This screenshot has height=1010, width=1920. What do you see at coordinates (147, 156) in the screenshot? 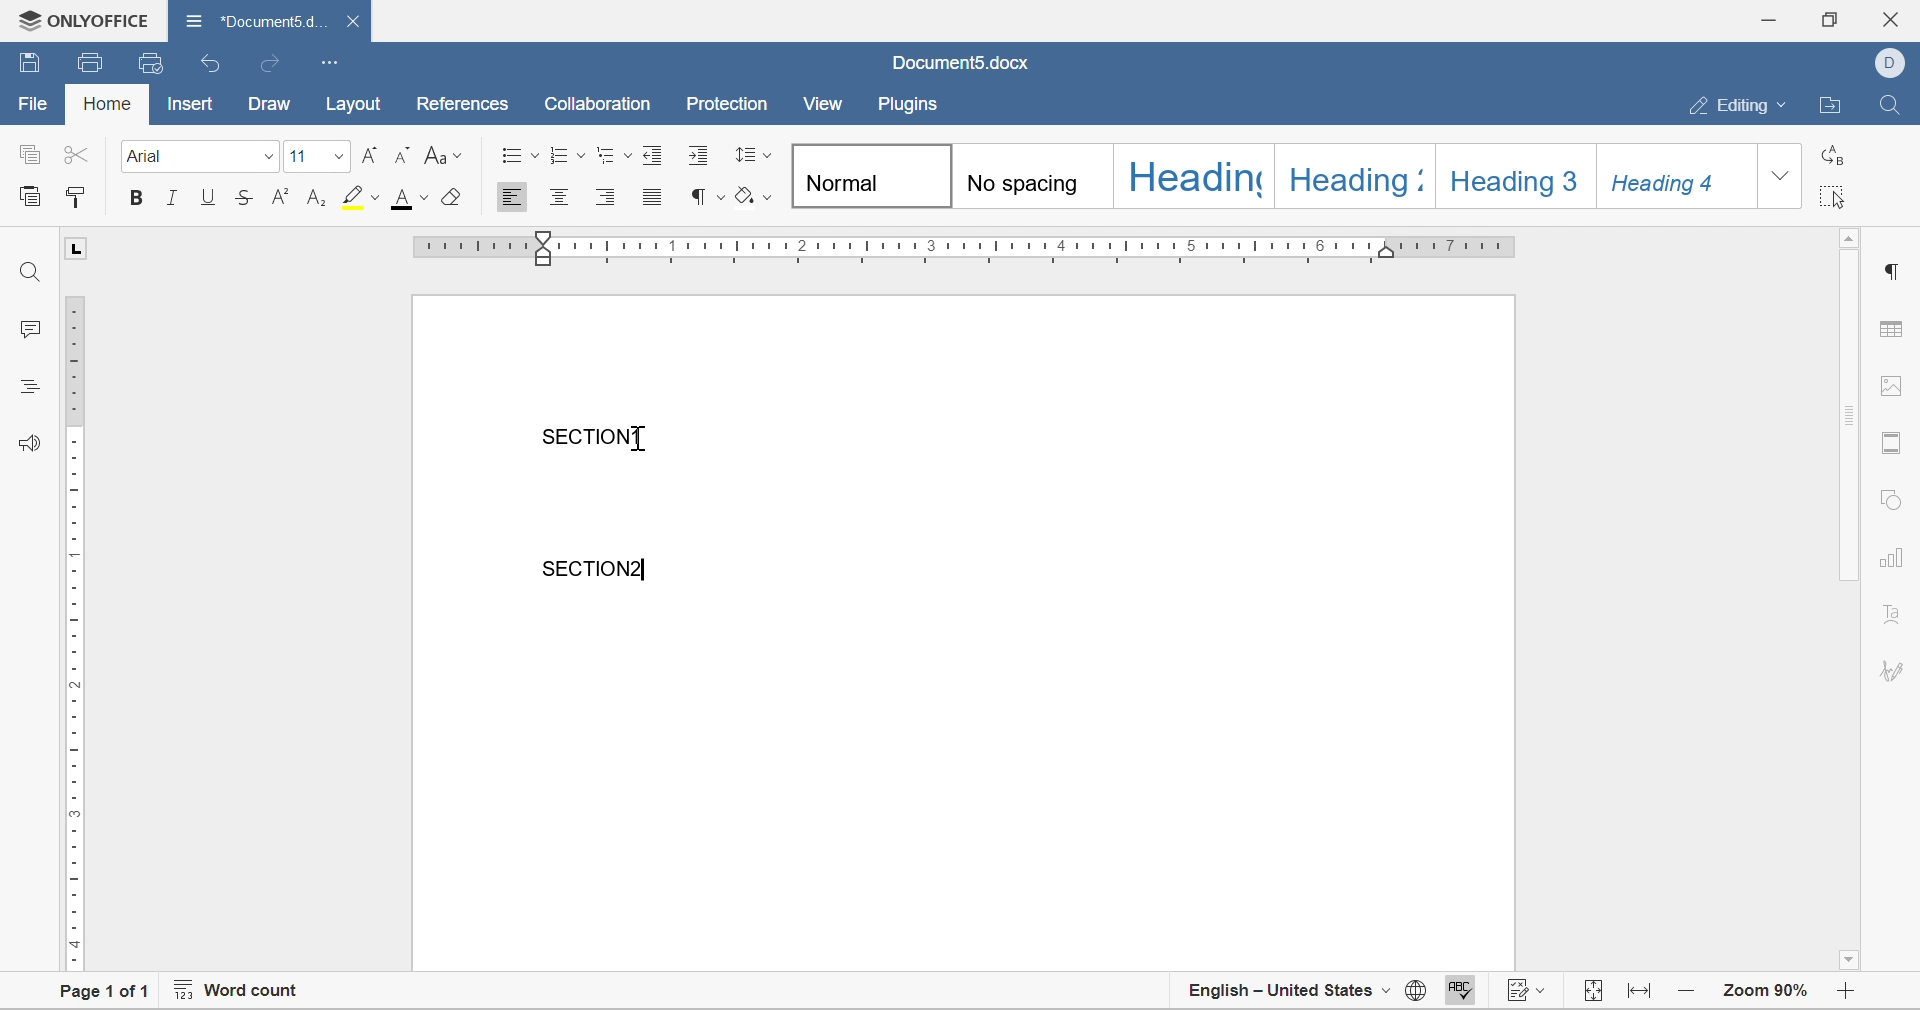
I see `font` at bounding box center [147, 156].